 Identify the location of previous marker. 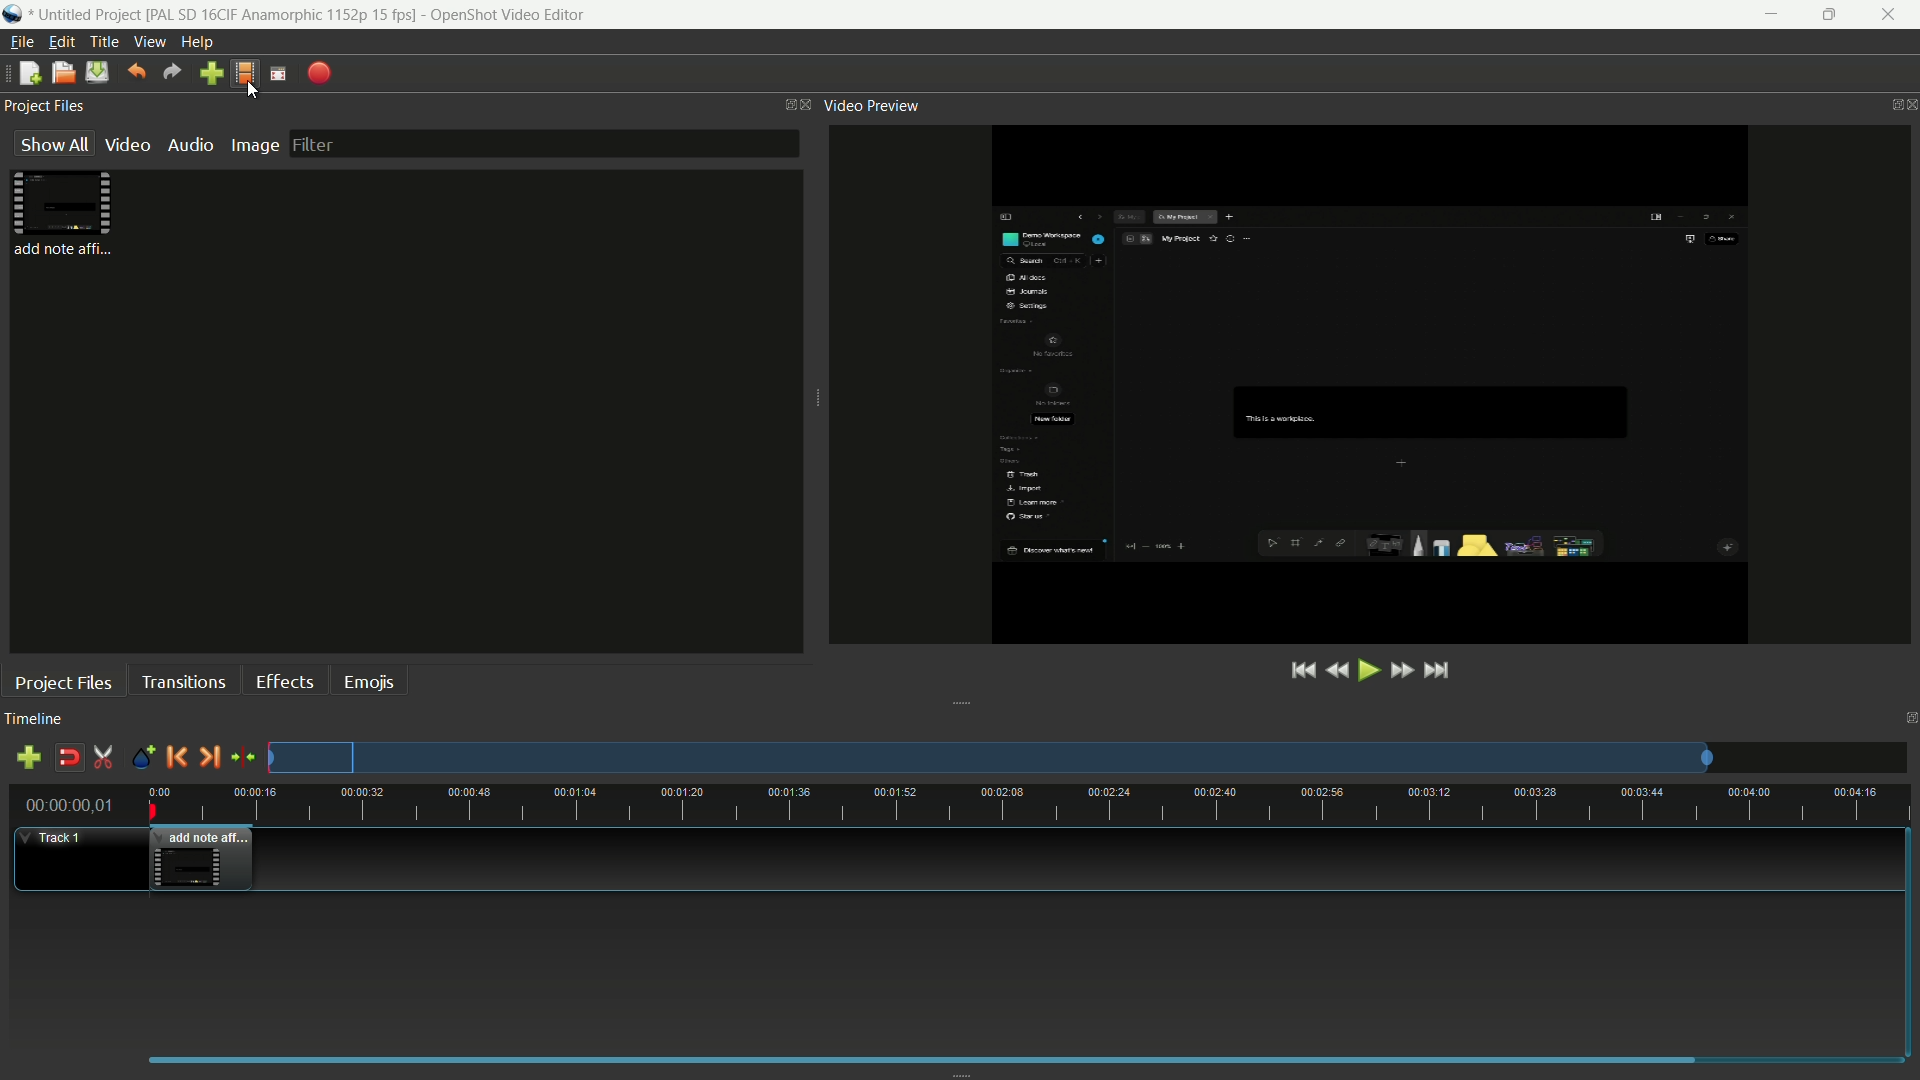
(176, 757).